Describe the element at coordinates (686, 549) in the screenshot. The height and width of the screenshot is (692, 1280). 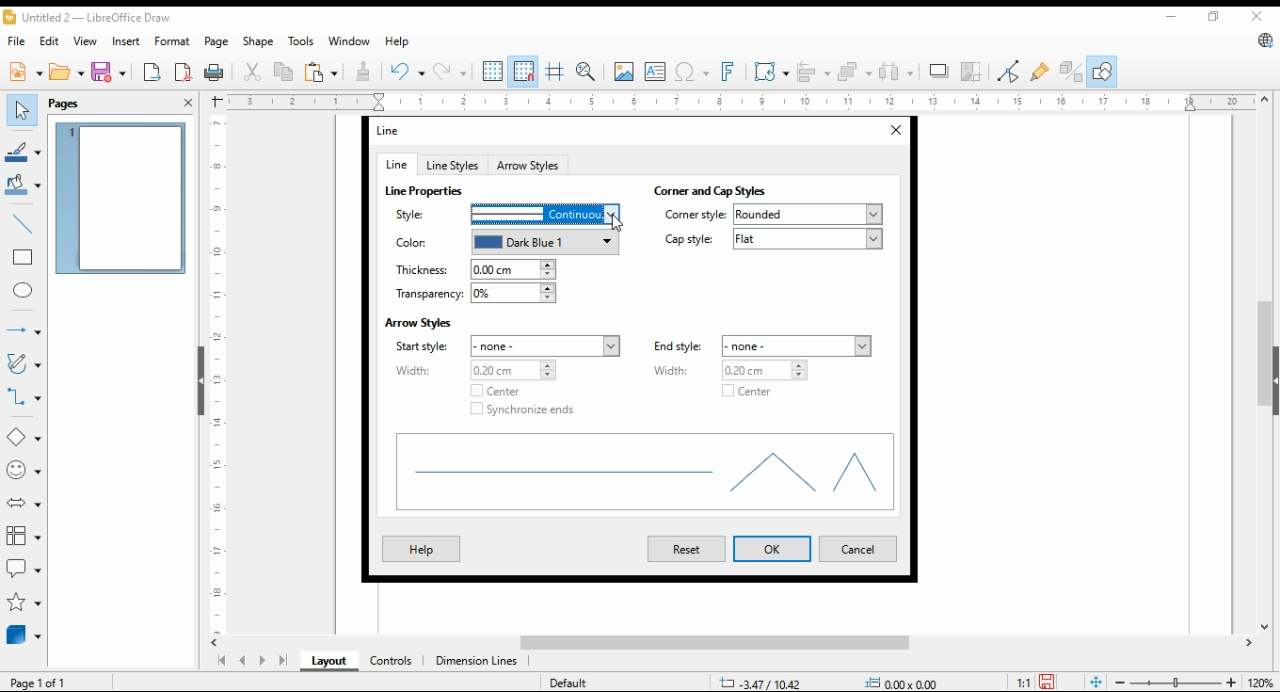
I see `reset` at that location.